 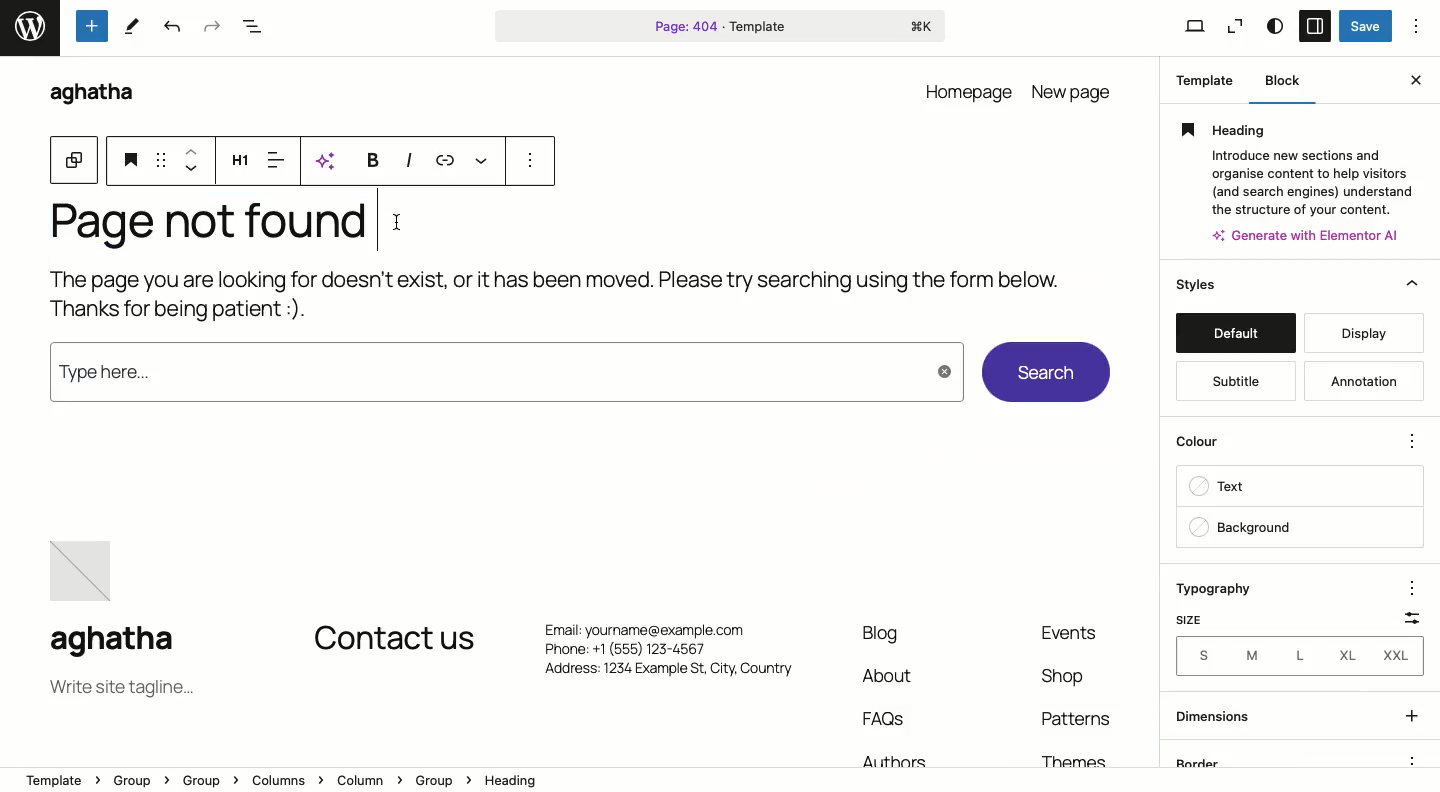 I want to click on options, so click(x=1412, y=438).